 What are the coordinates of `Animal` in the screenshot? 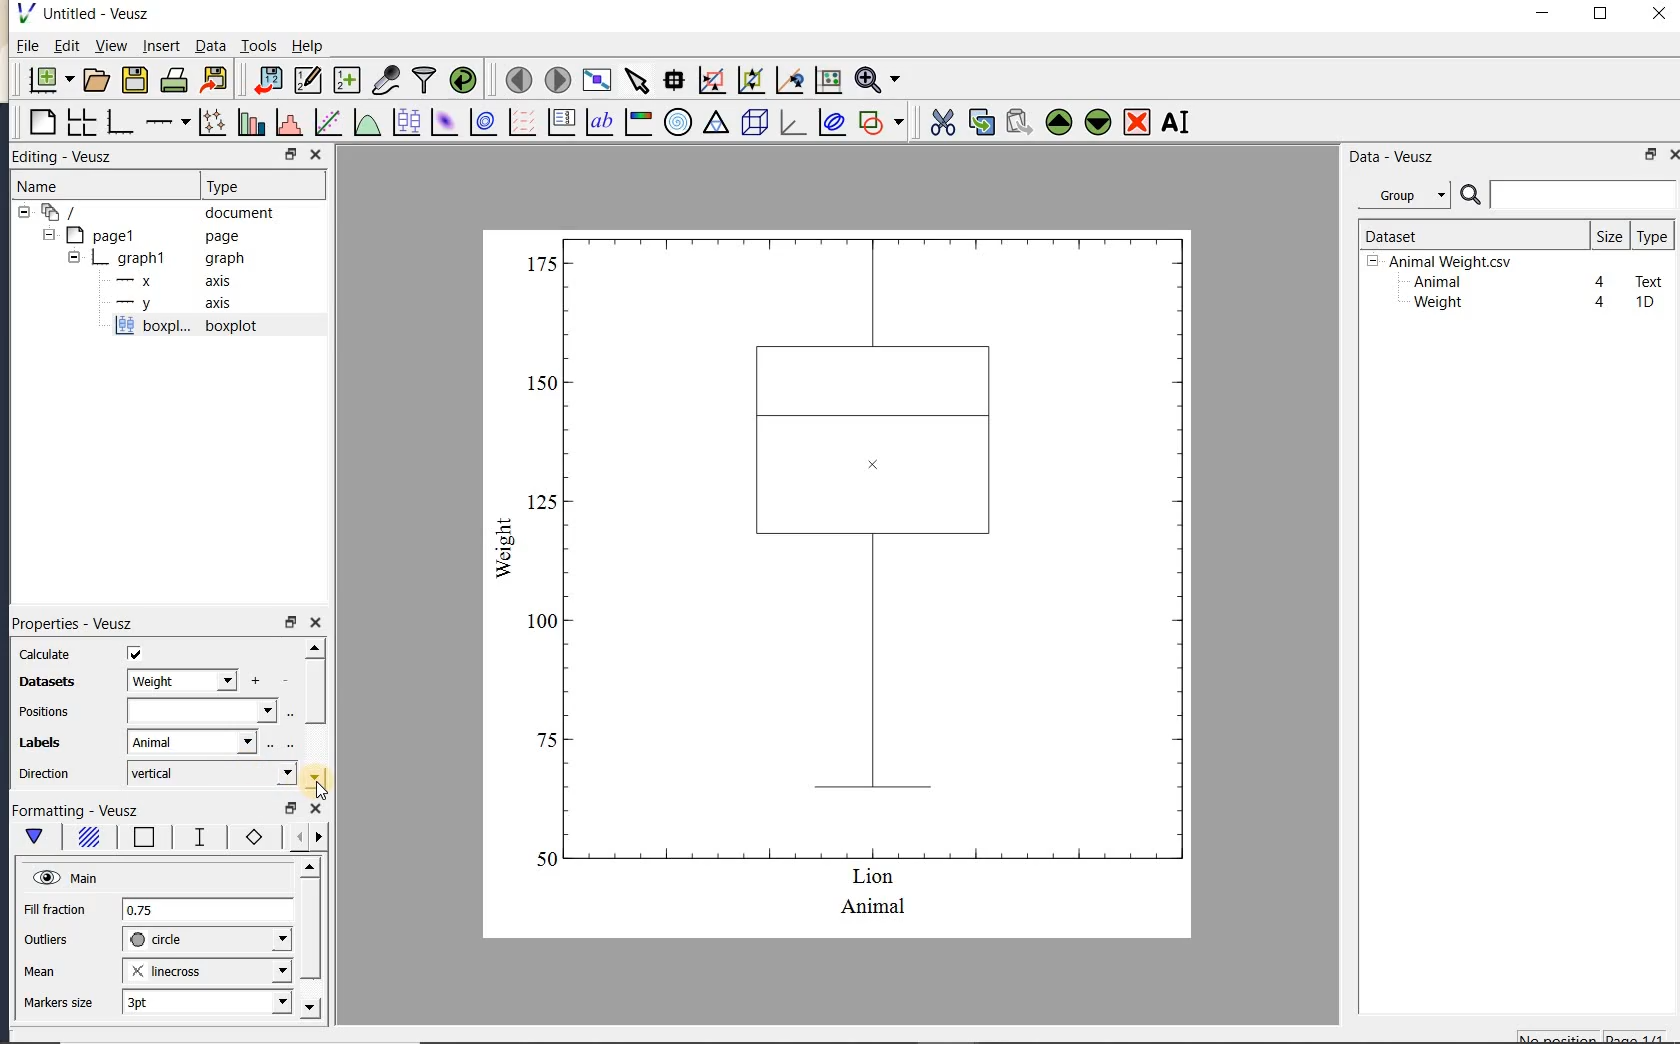 It's located at (1435, 283).